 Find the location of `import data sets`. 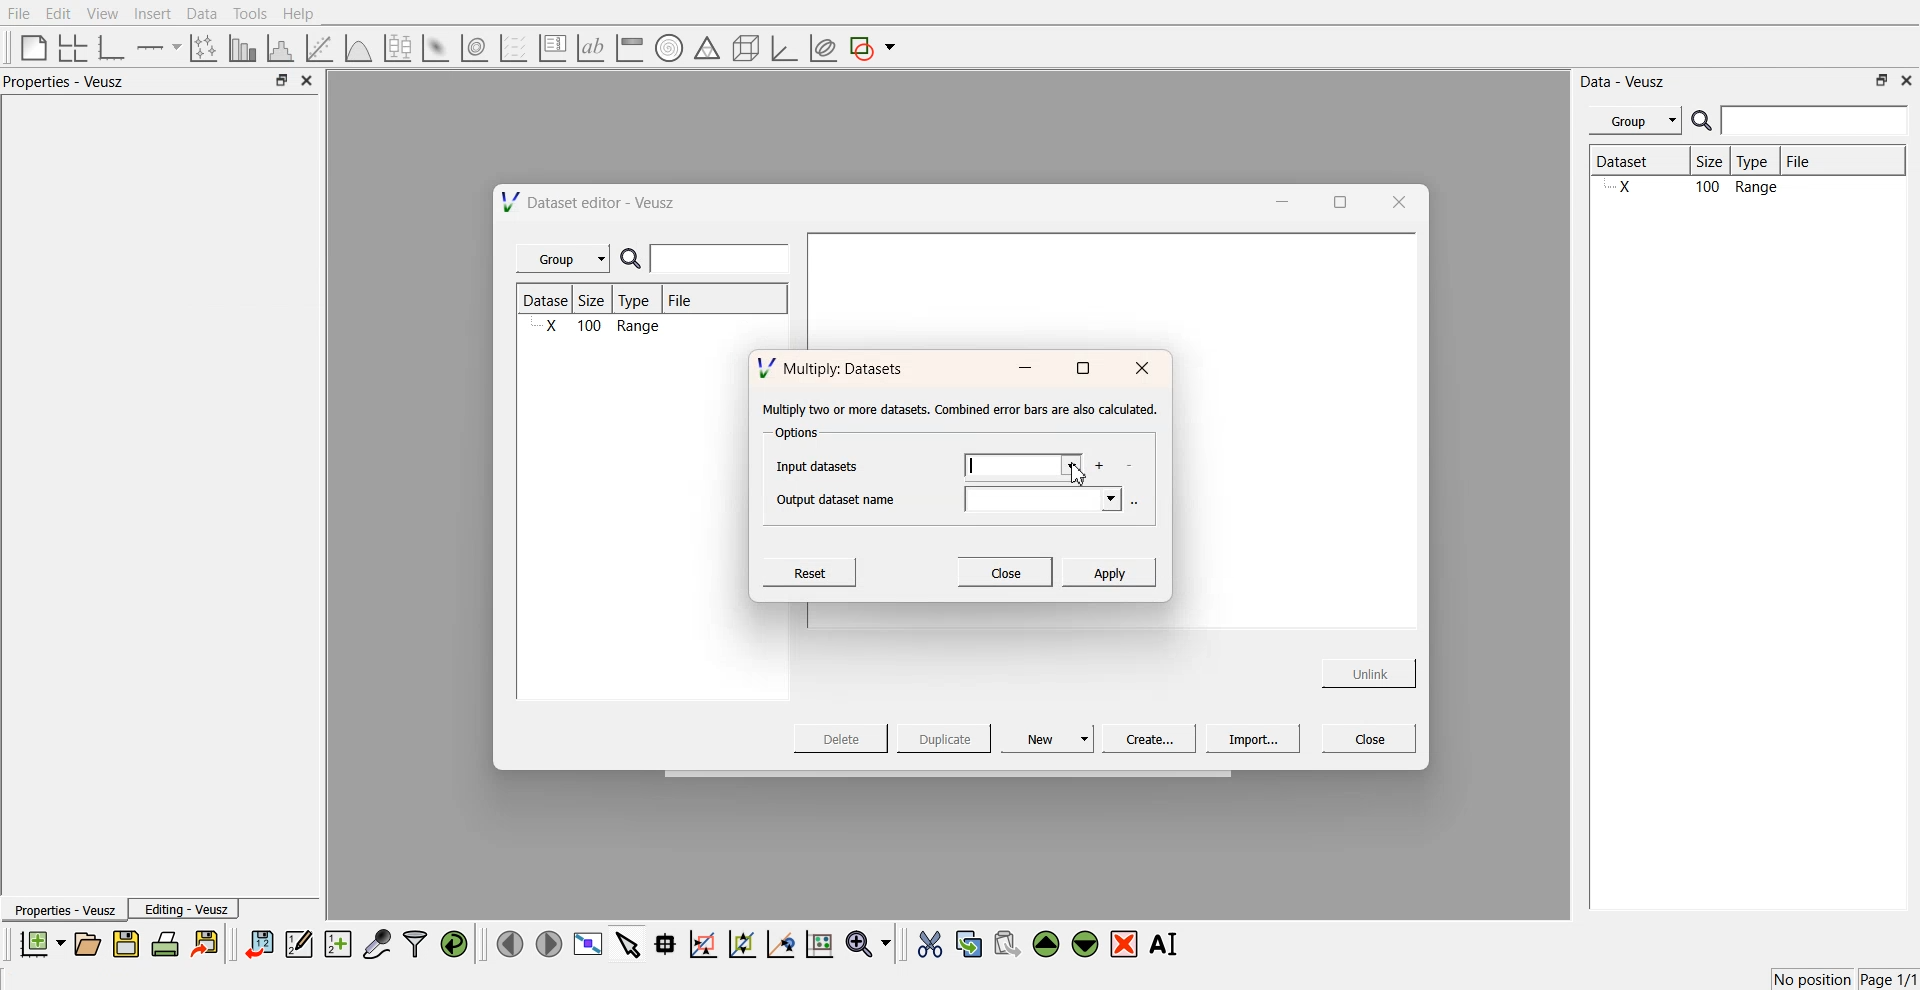

import data sets is located at coordinates (258, 944).